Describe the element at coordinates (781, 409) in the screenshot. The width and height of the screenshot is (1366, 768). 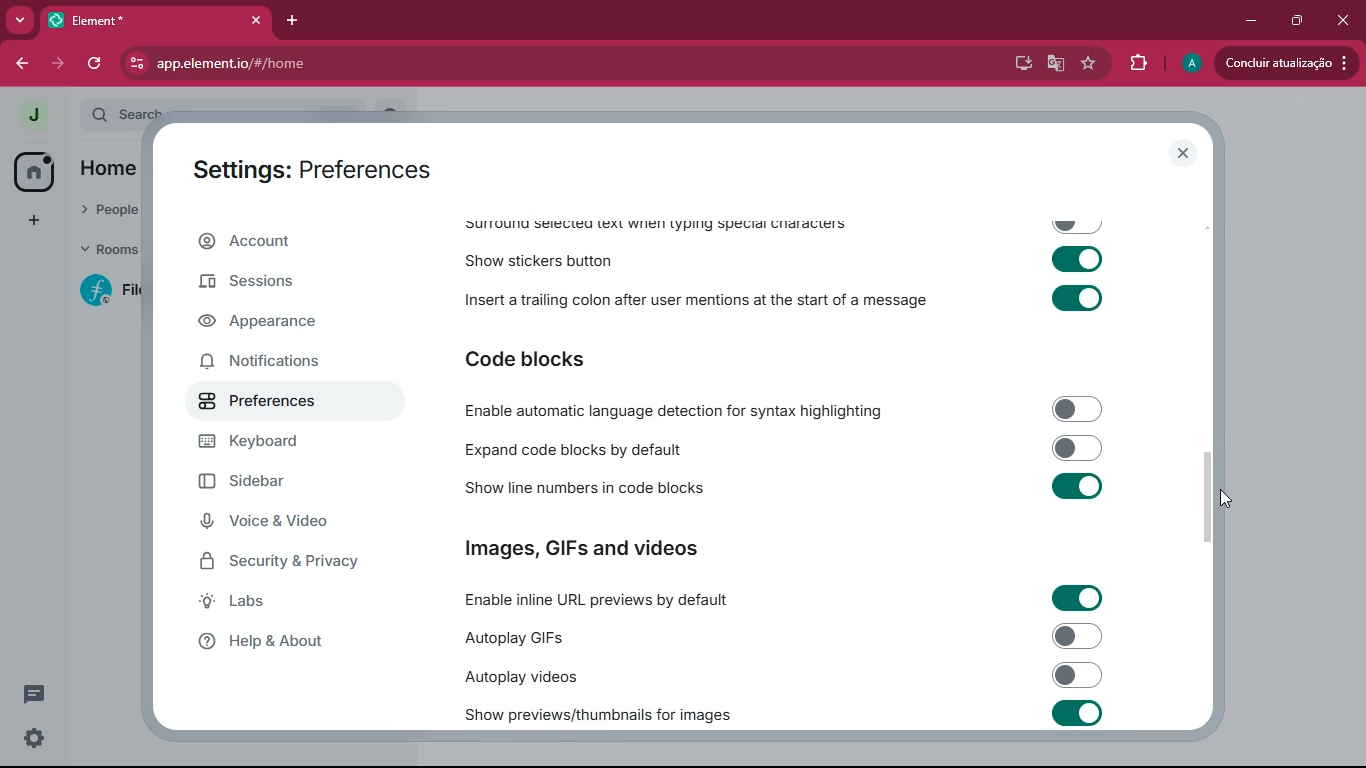
I see `Enable automatic language detection for syntax highlighting` at that location.